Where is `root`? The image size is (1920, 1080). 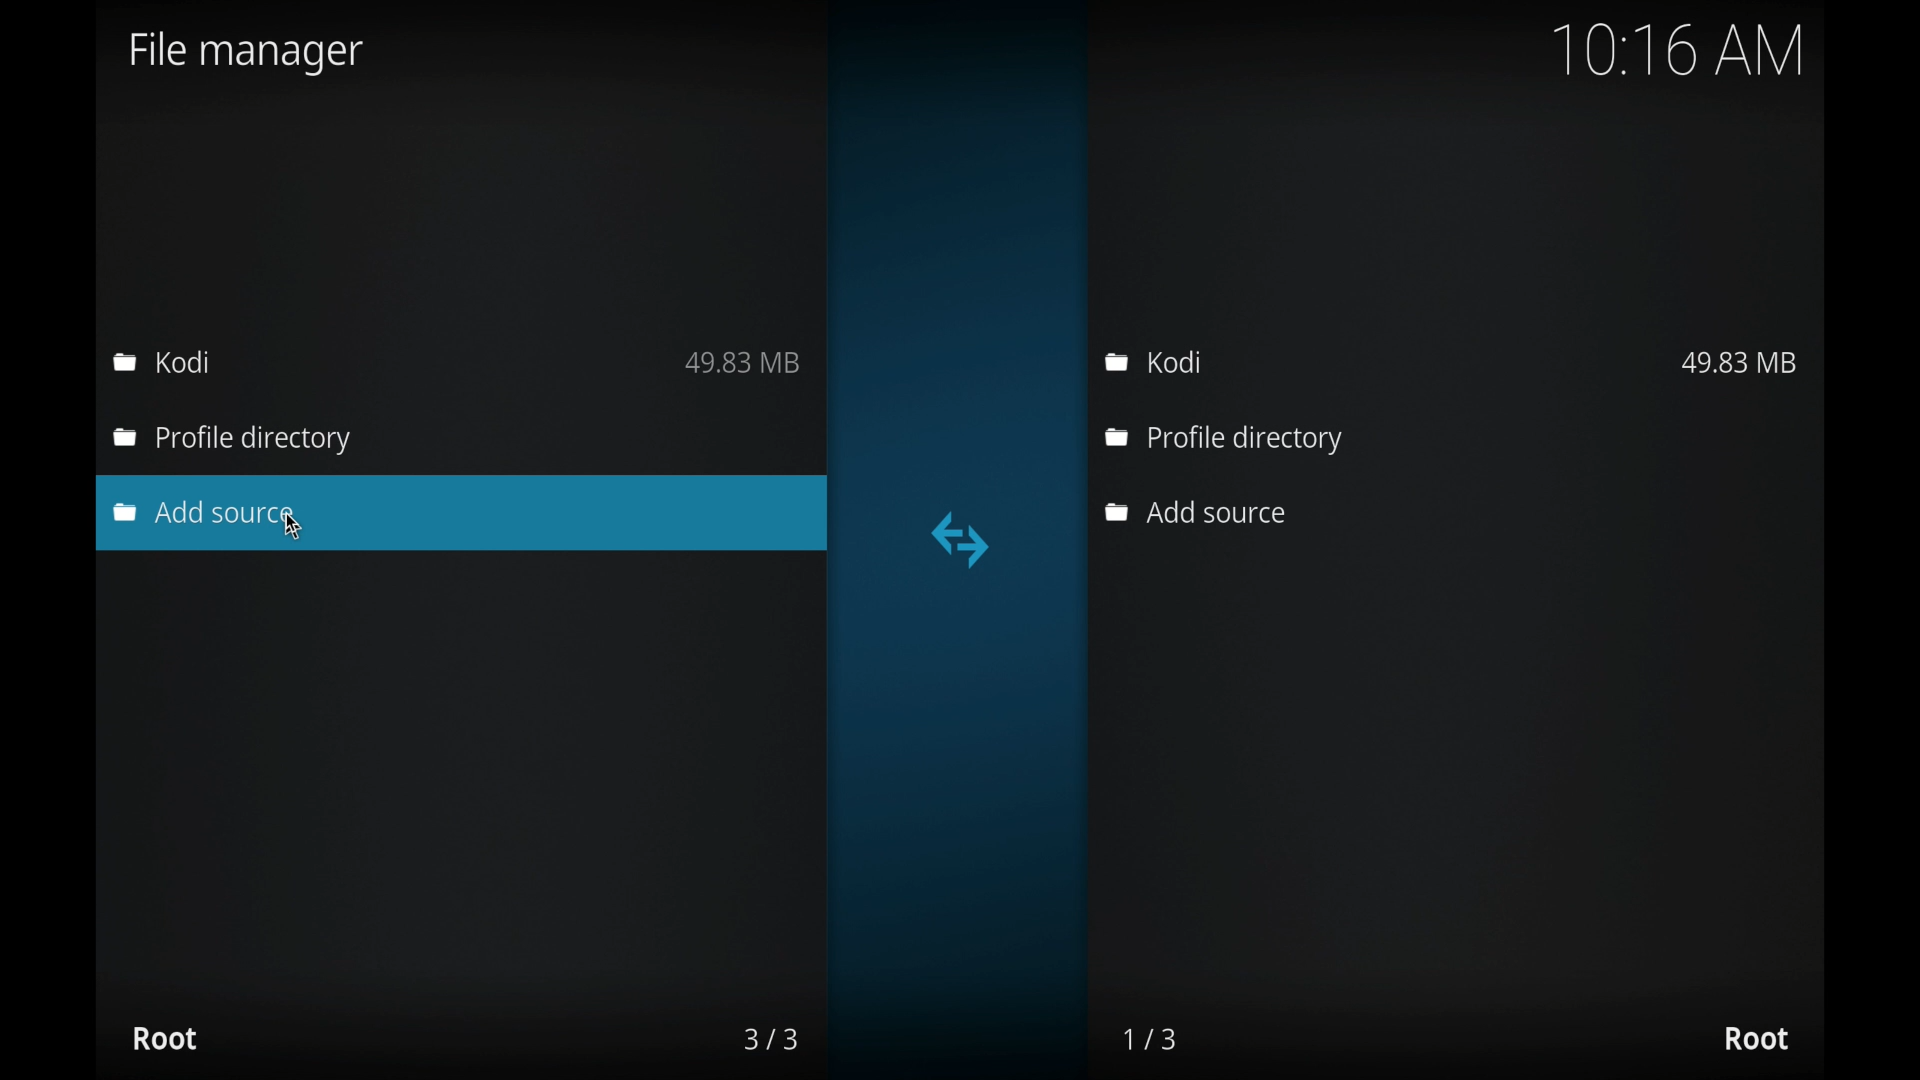 root is located at coordinates (1756, 1039).